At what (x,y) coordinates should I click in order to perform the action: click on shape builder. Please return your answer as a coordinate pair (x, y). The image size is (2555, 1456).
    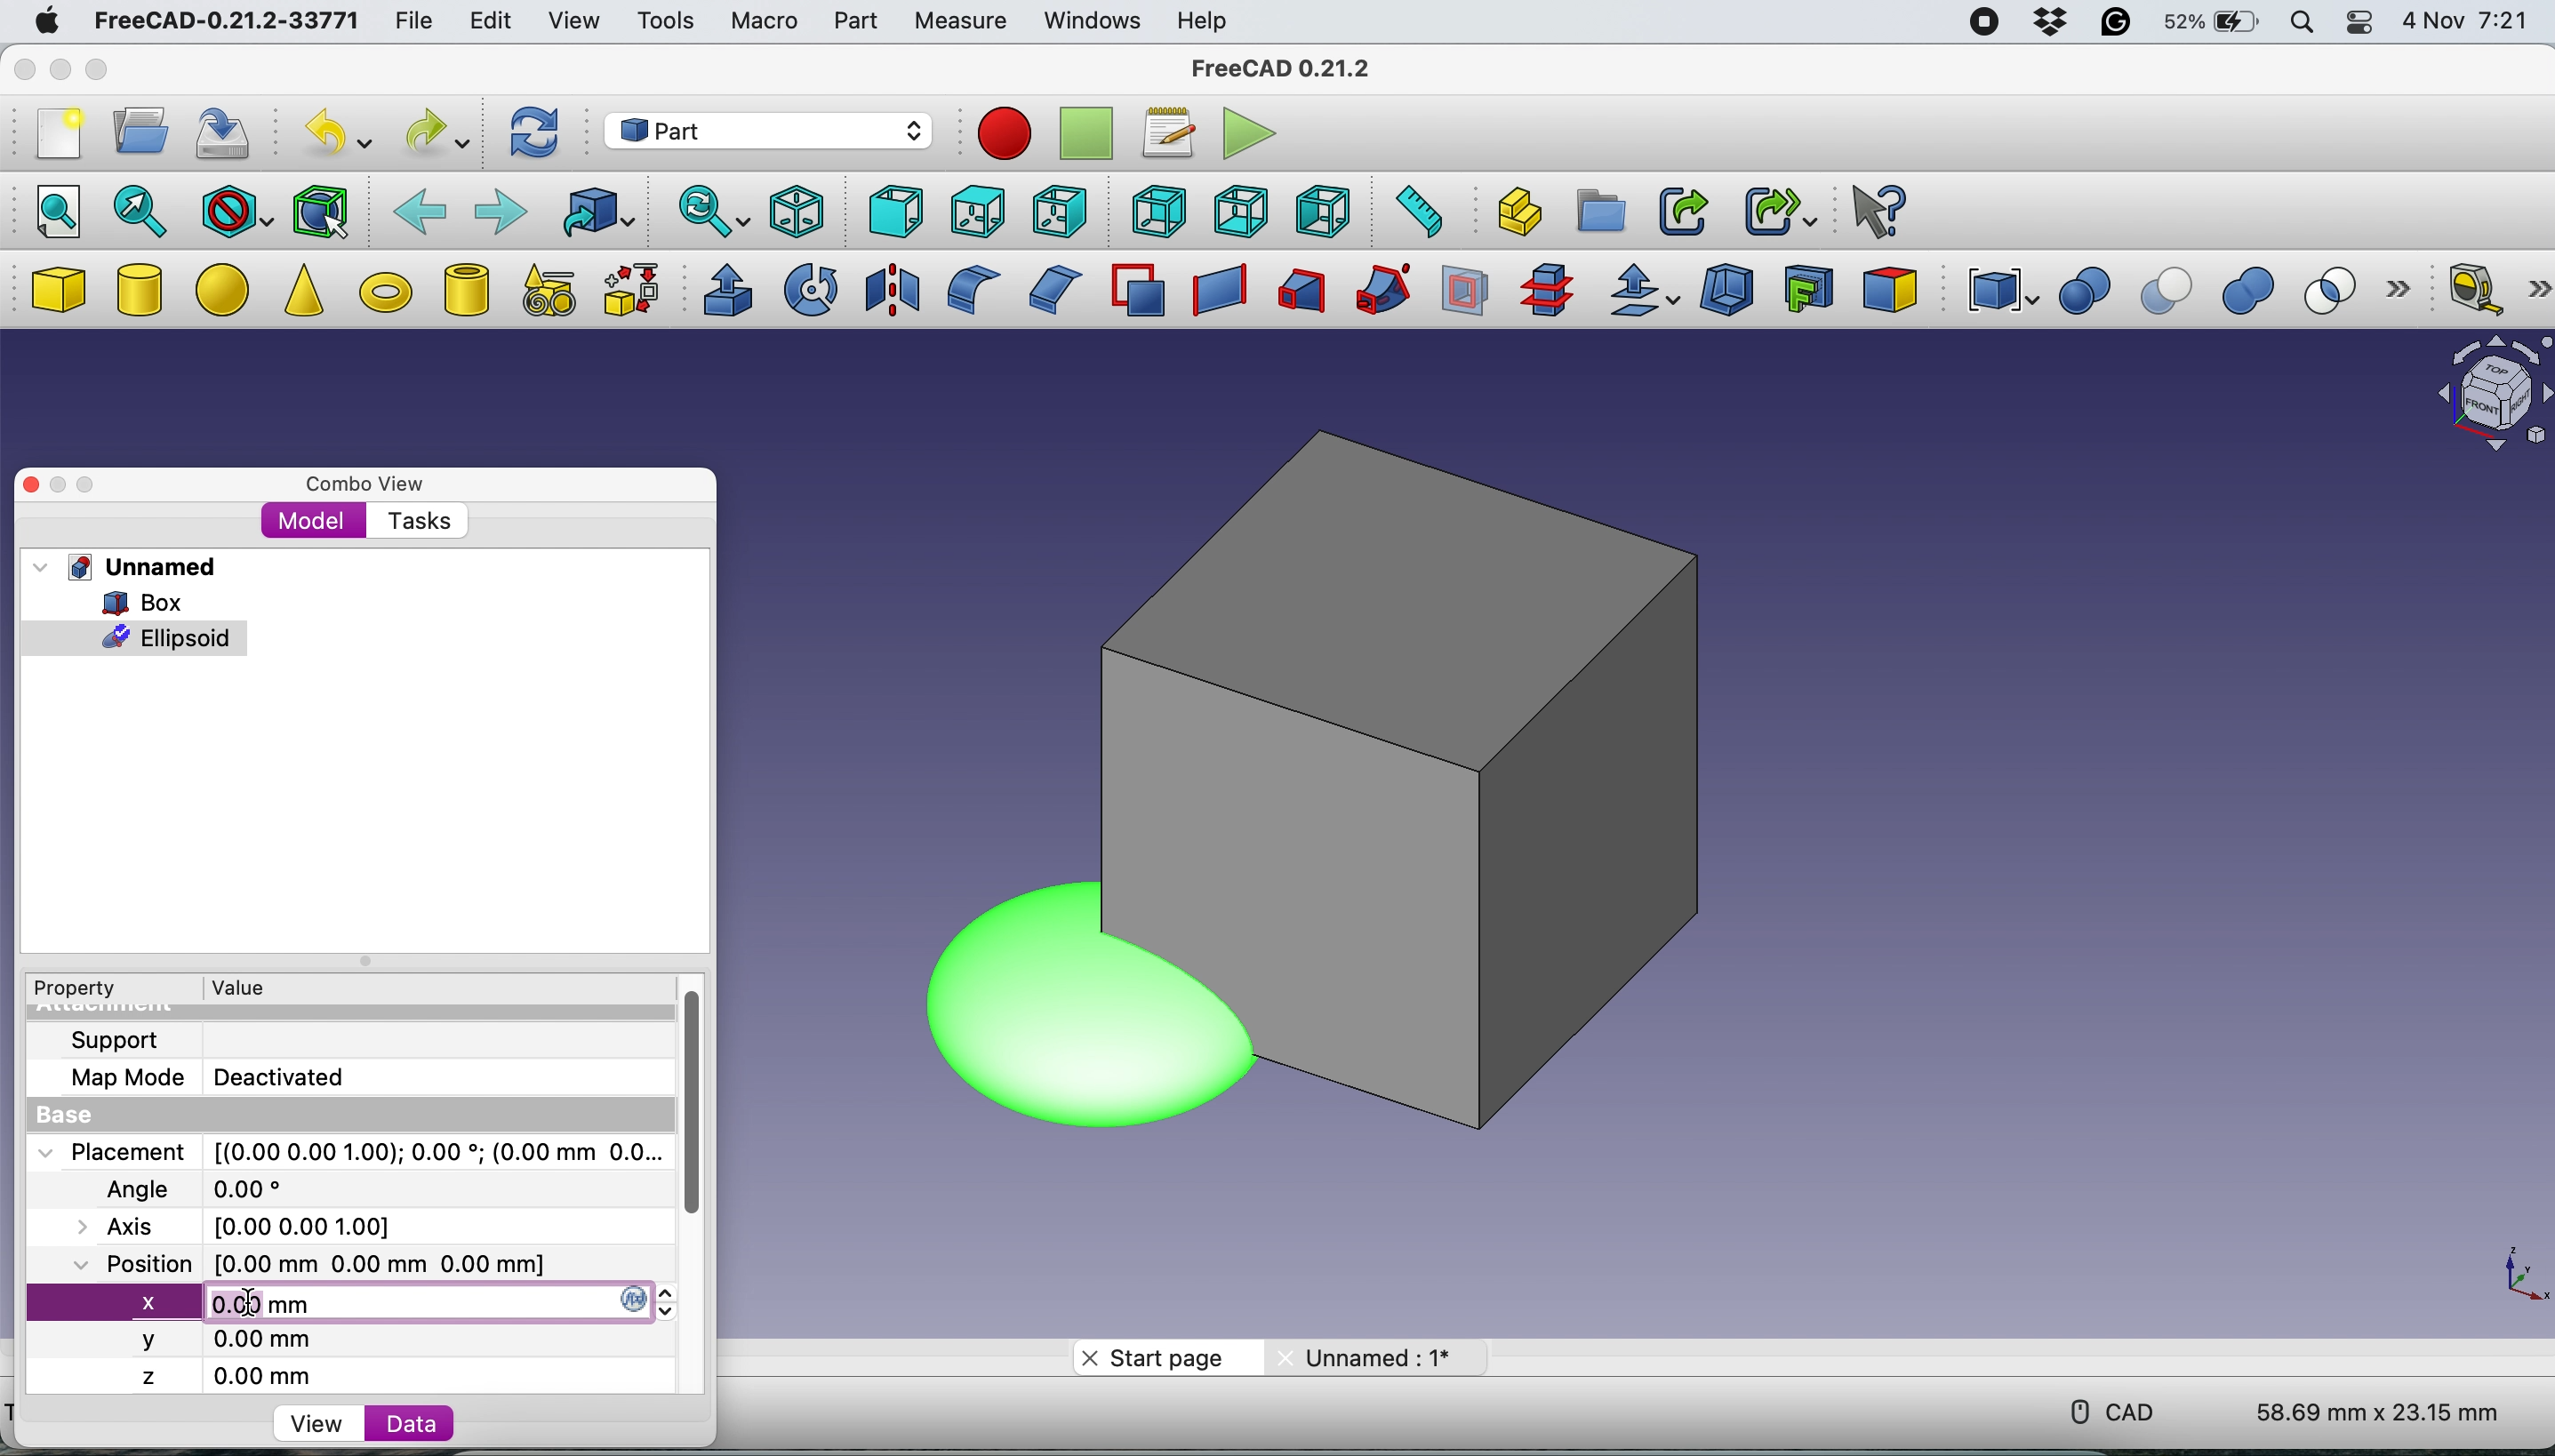
    Looking at the image, I should click on (631, 289).